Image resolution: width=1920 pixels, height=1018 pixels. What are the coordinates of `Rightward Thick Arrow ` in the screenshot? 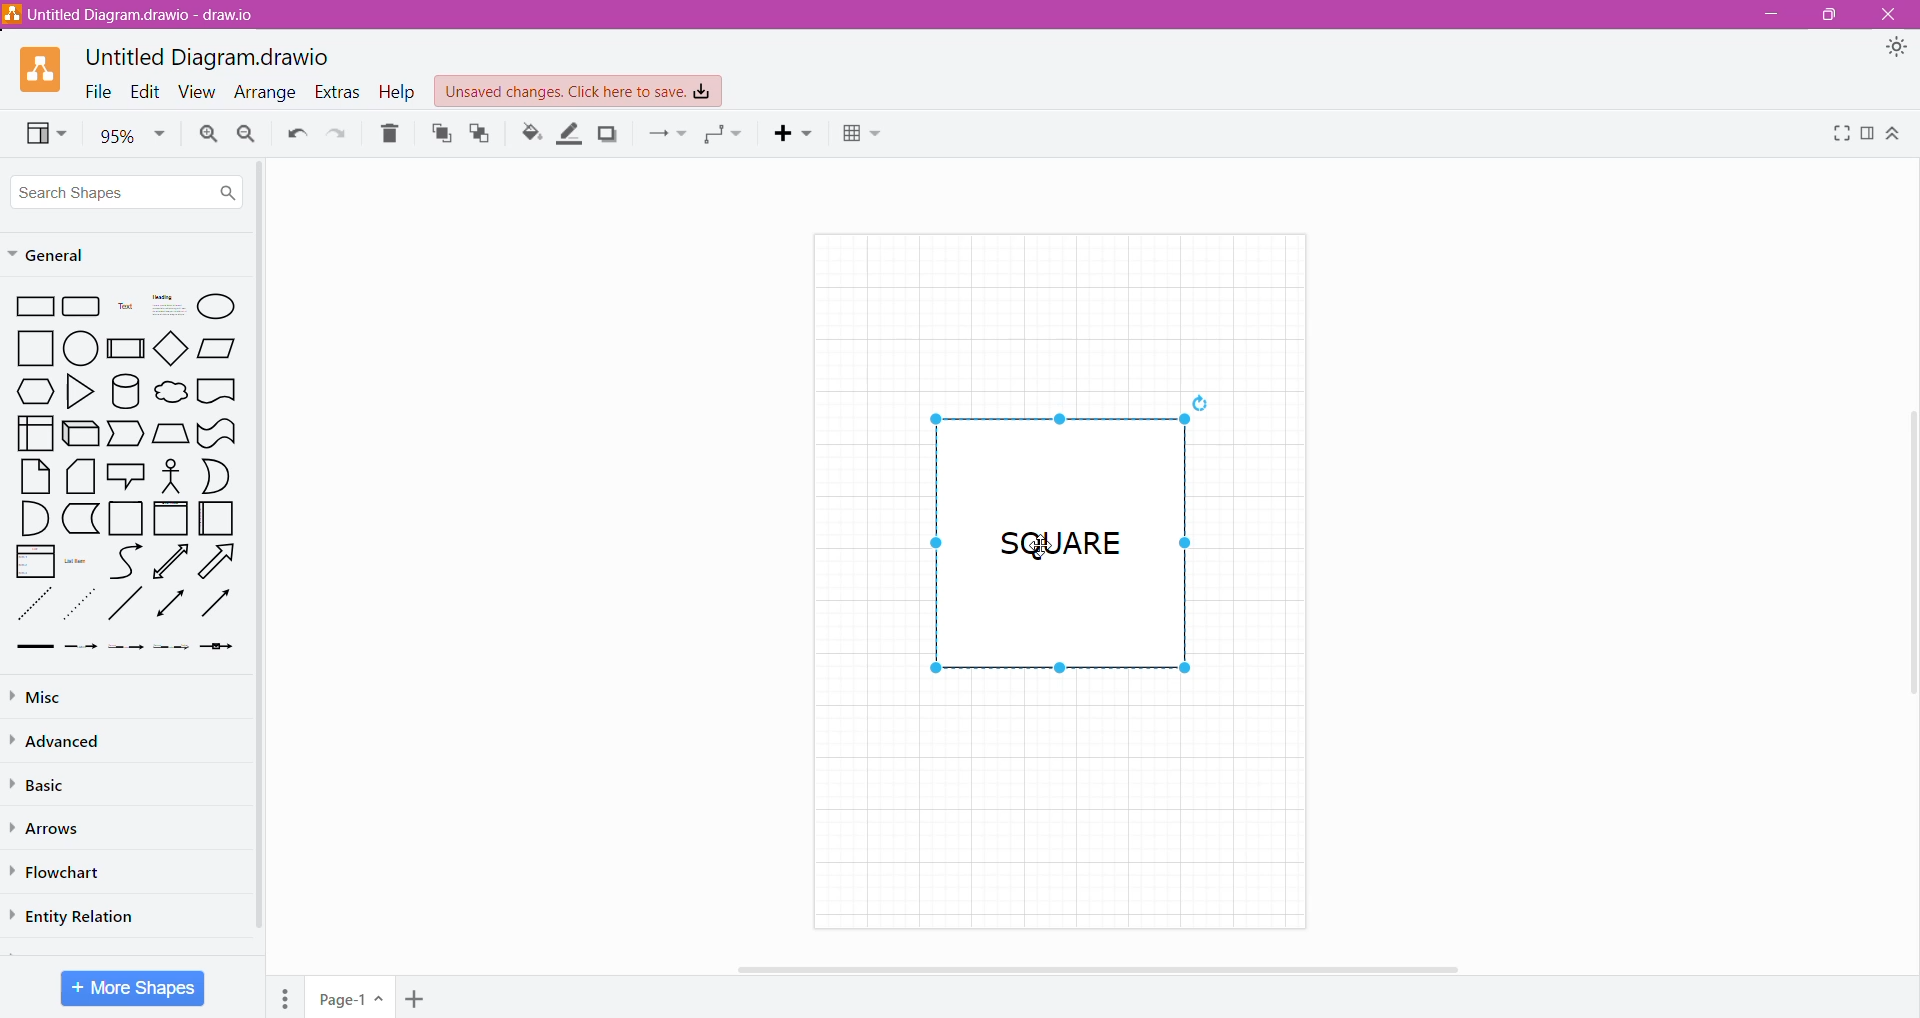 It's located at (216, 604).